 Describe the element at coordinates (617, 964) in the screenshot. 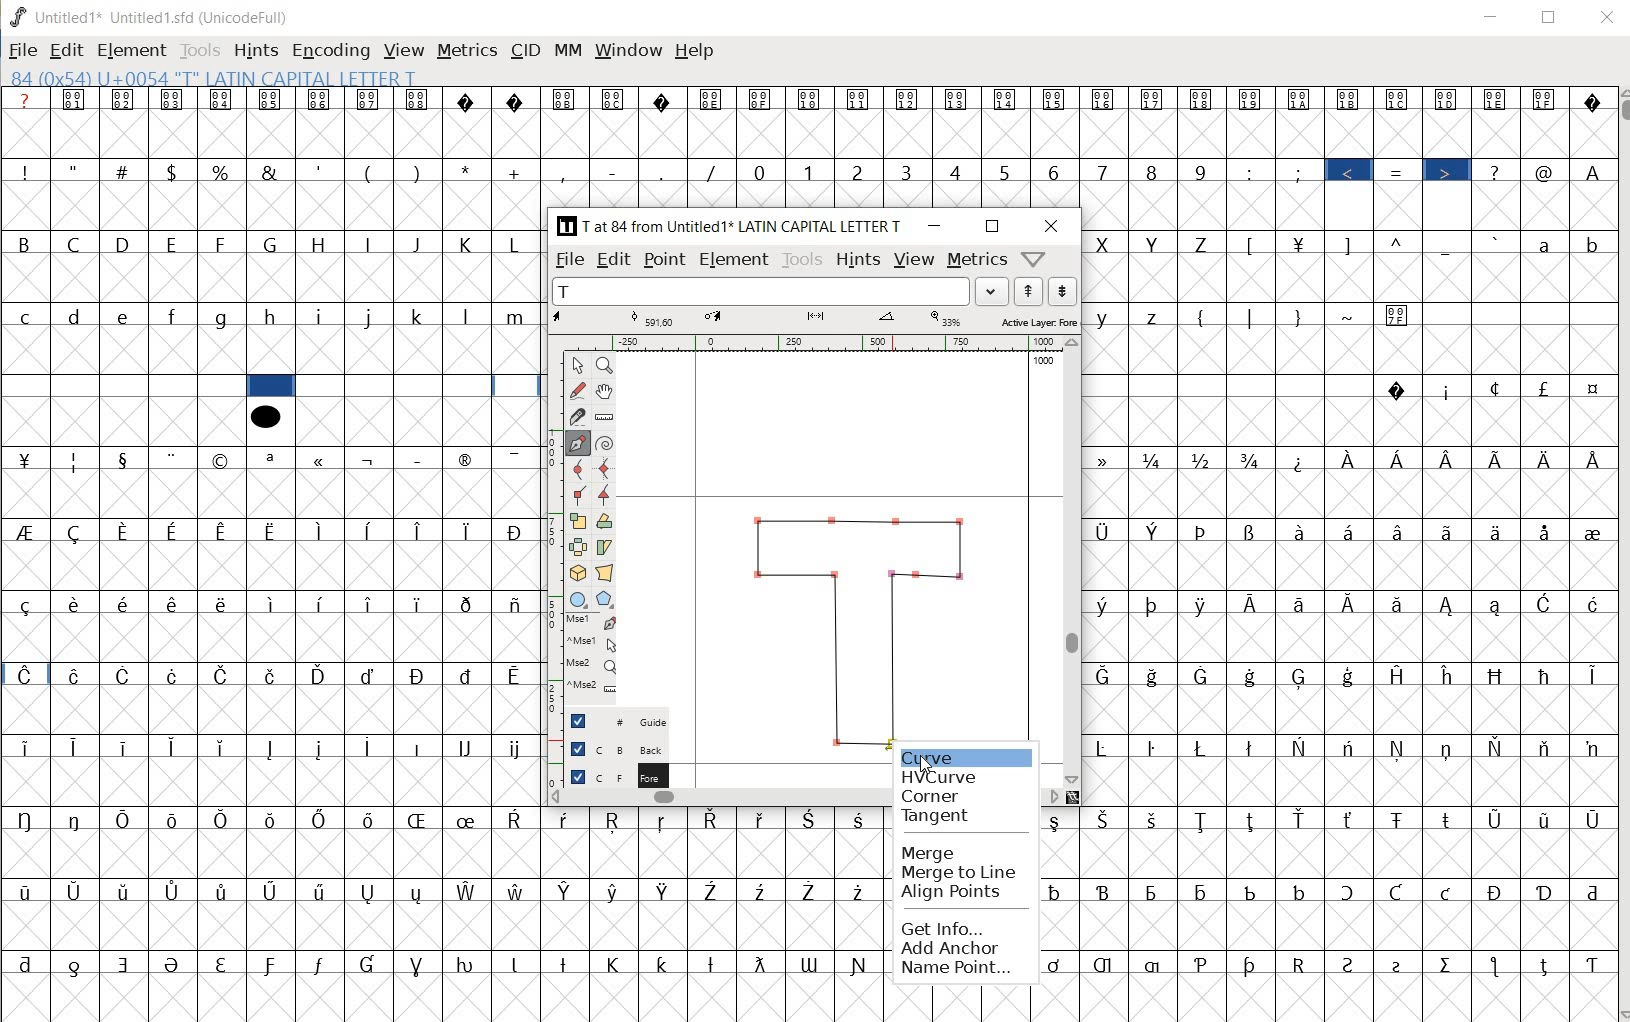

I see `Symbol` at that location.